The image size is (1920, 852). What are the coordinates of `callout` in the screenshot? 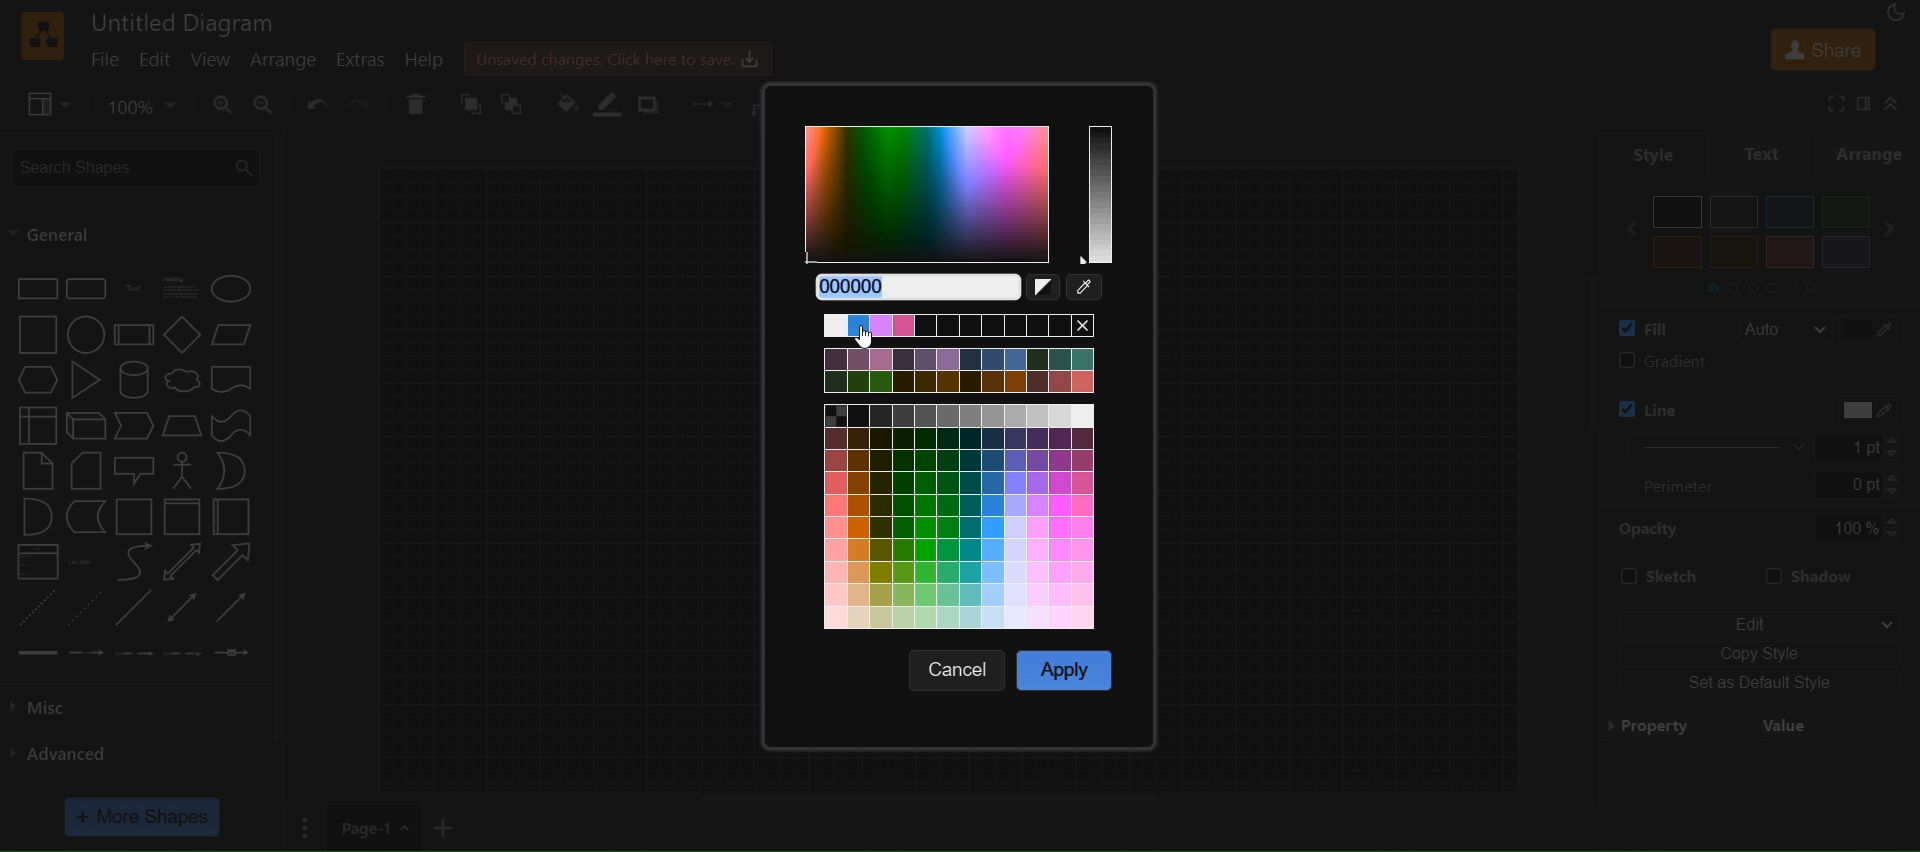 It's located at (137, 470).